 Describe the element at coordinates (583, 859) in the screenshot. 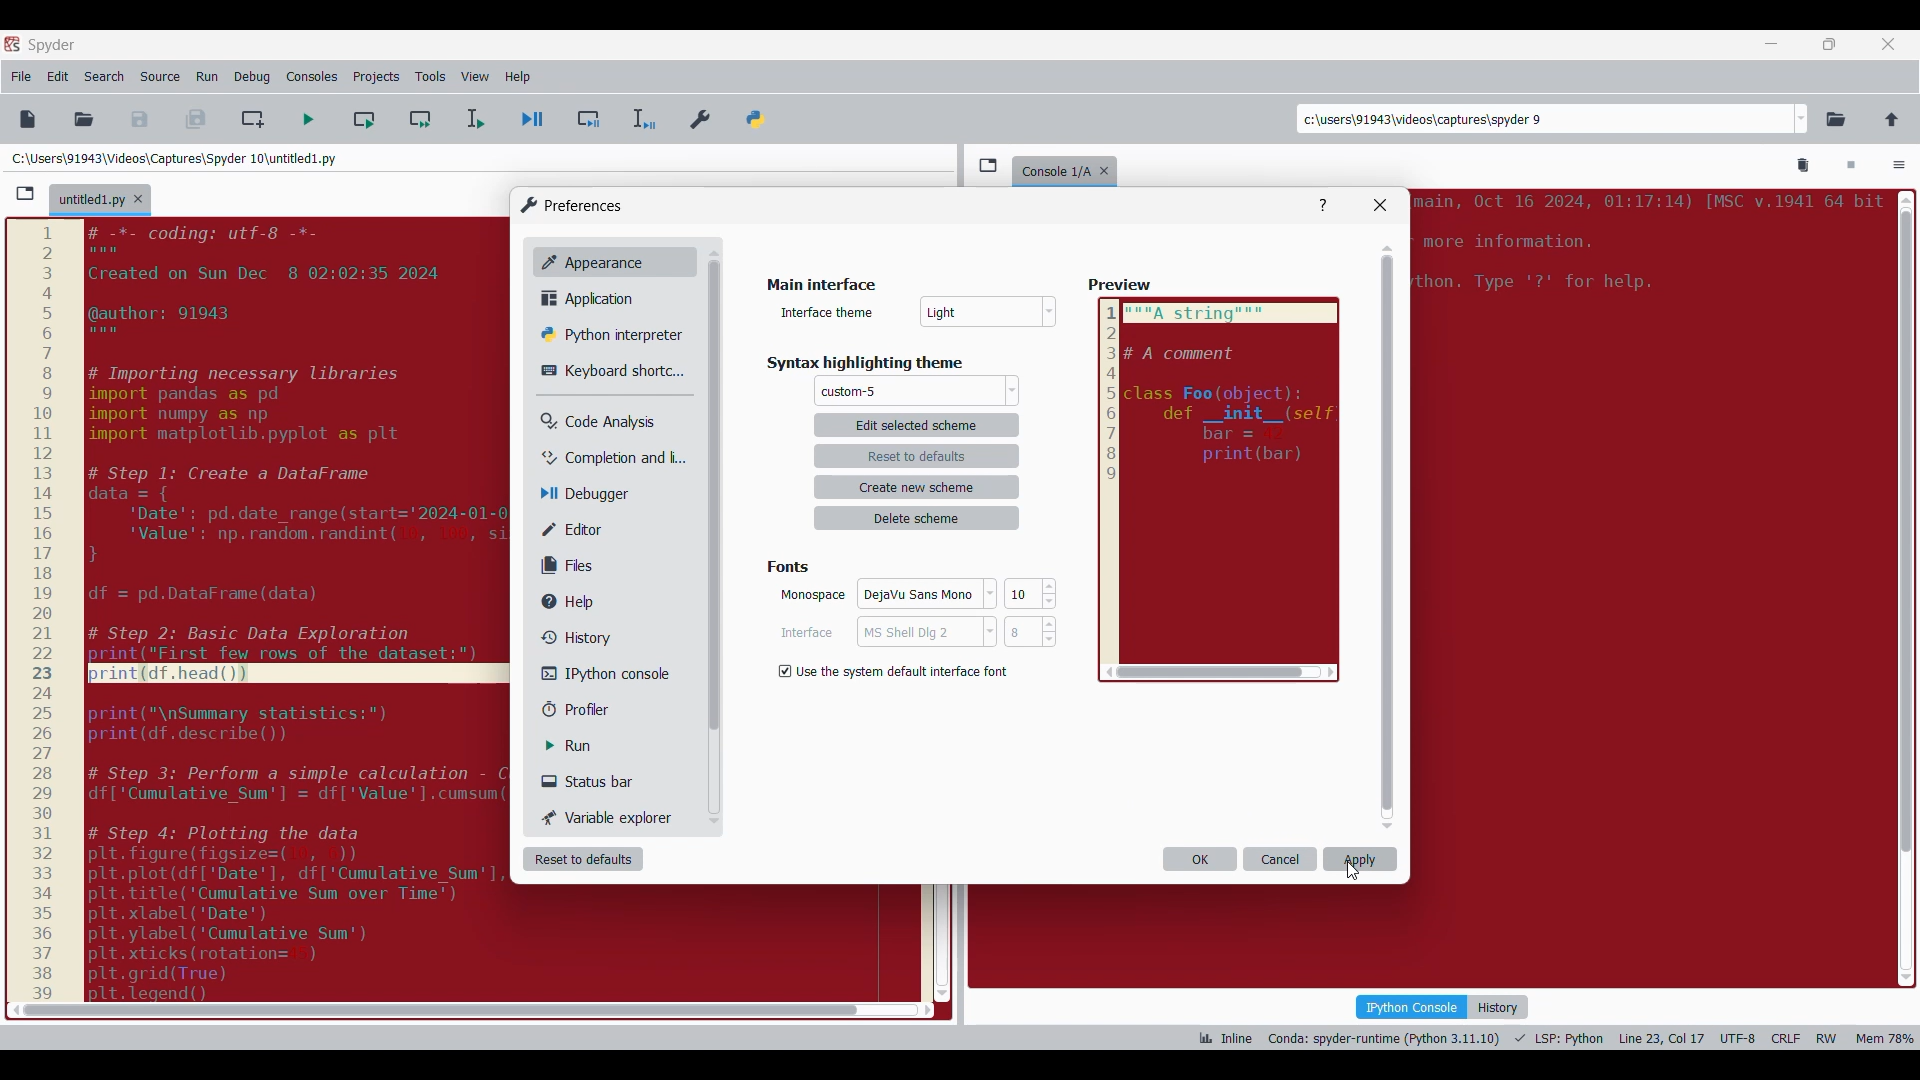

I see `Reset to defaults` at that location.